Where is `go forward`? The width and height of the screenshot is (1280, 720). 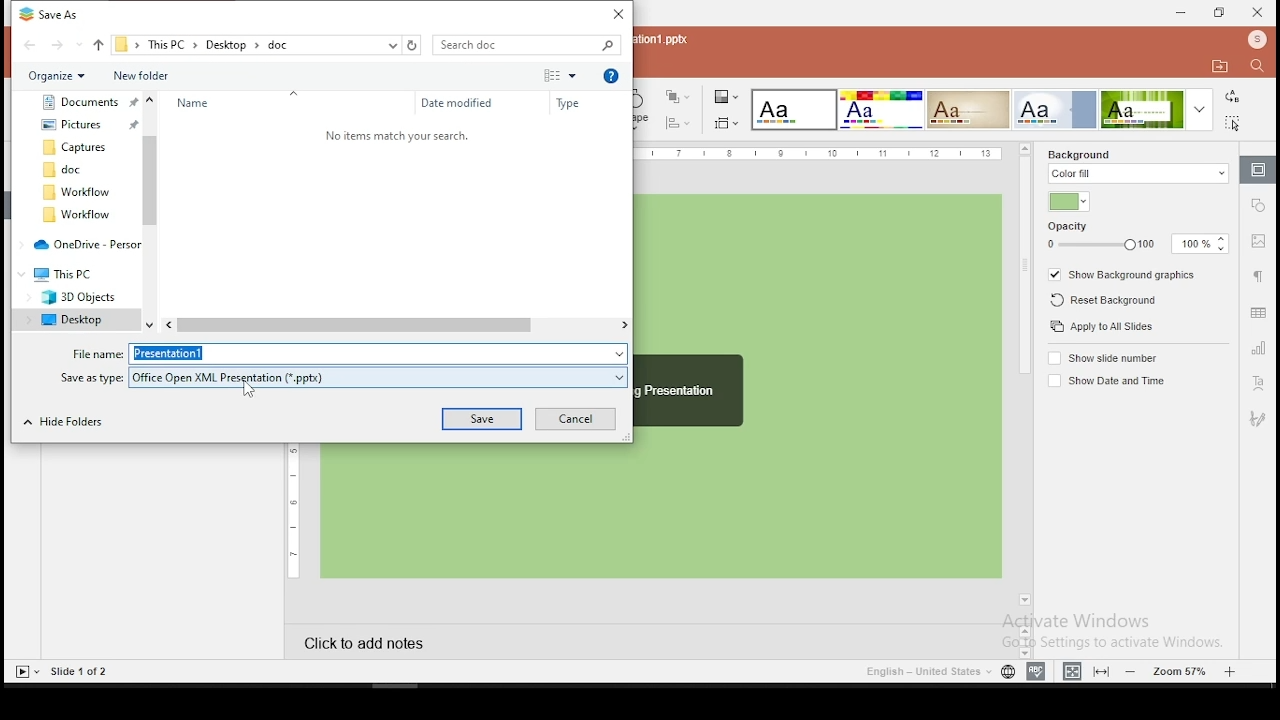 go forward is located at coordinates (65, 45).